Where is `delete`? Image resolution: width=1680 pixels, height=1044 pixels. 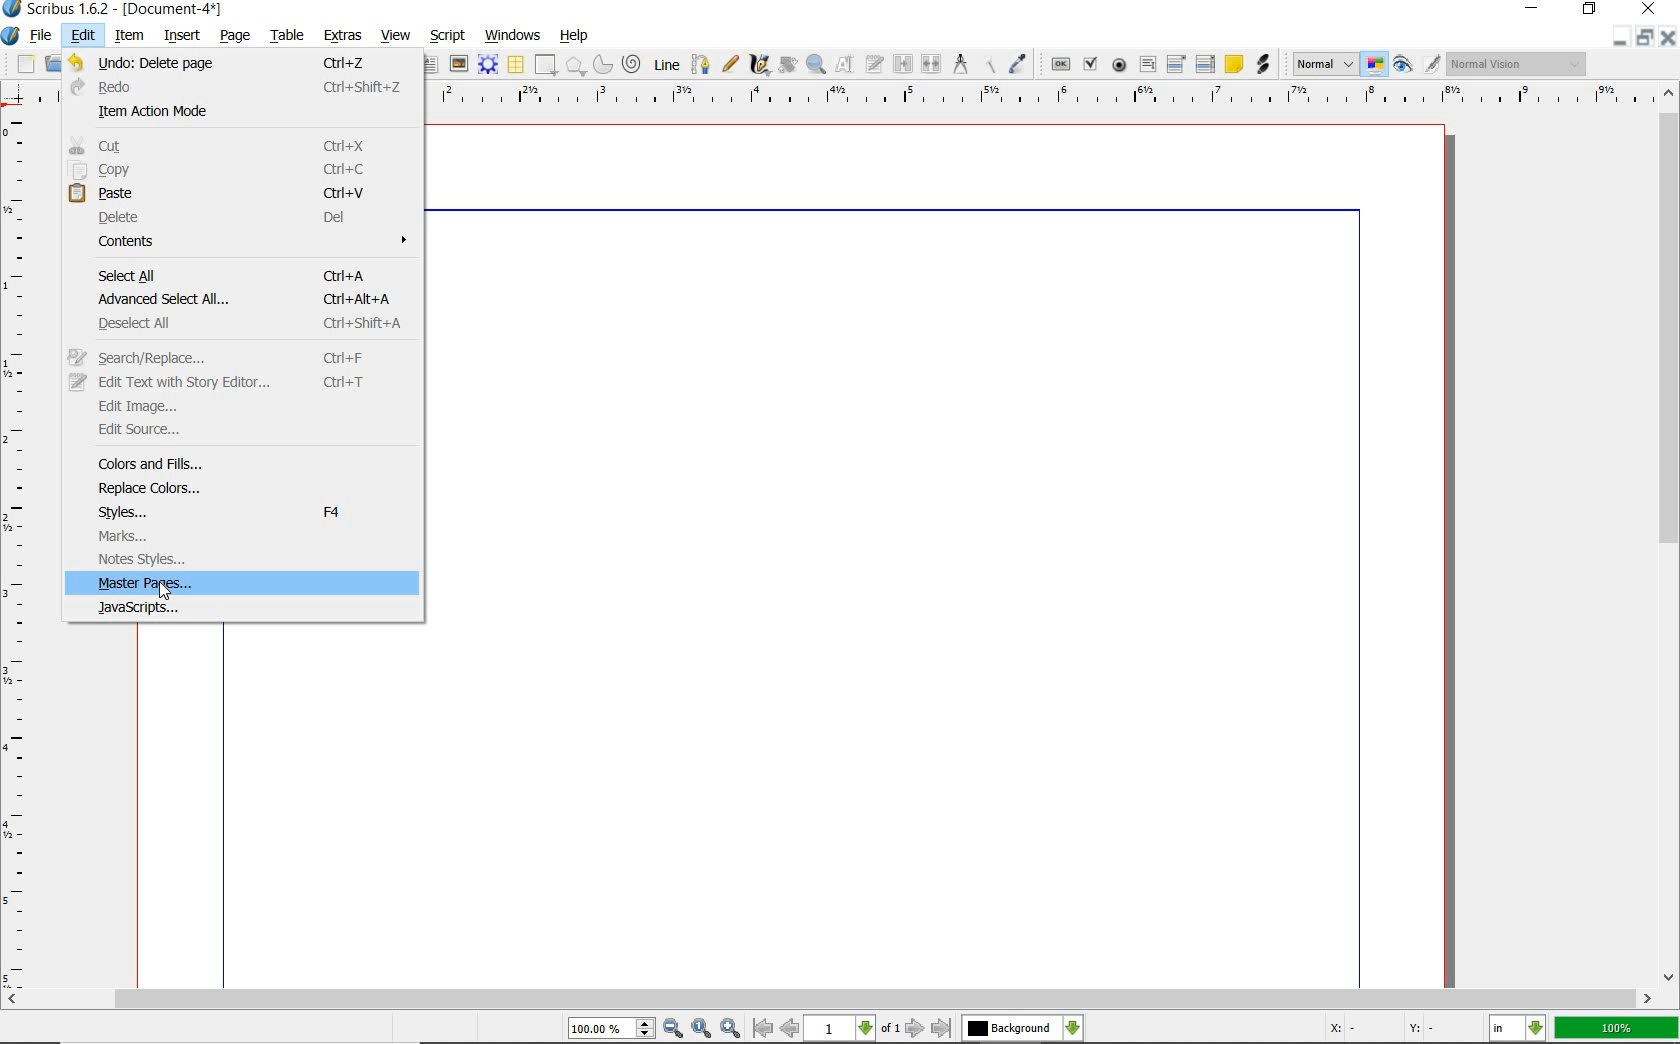 delete is located at coordinates (261, 218).